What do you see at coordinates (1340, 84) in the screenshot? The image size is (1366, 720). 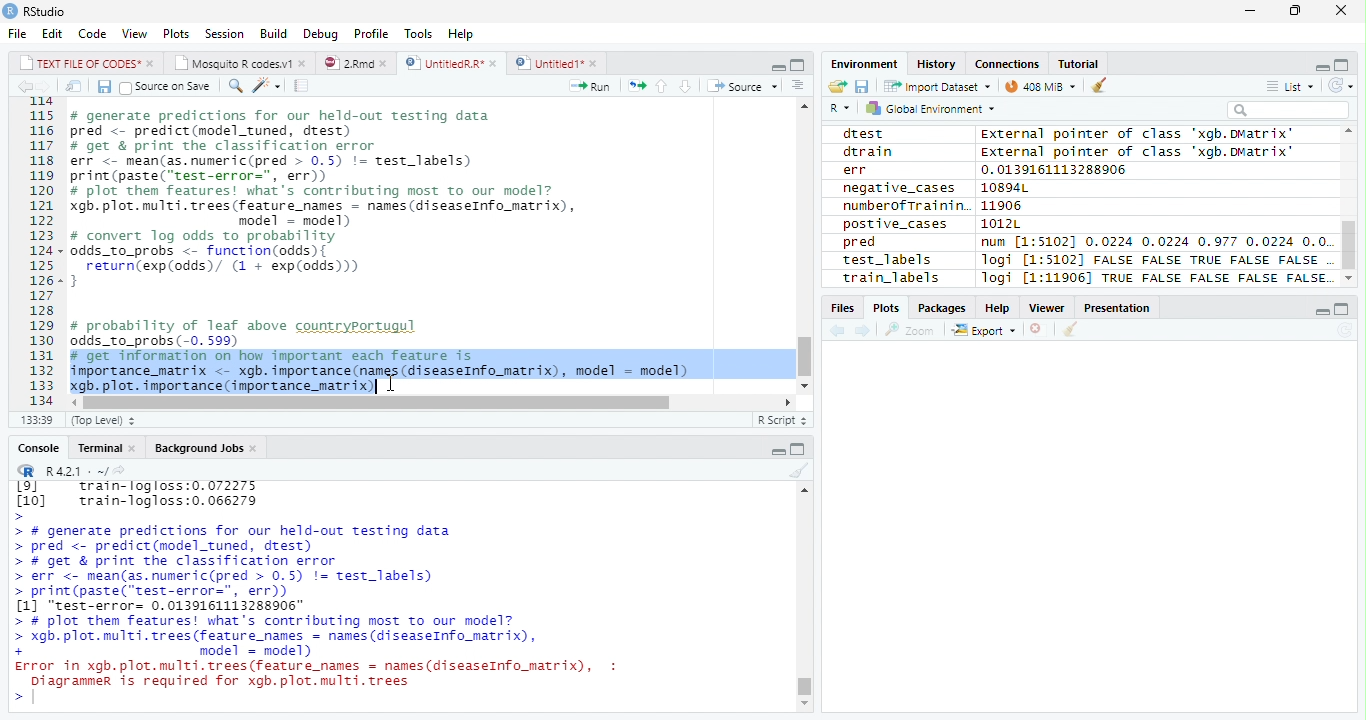 I see `Refresh` at bounding box center [1340, 84].